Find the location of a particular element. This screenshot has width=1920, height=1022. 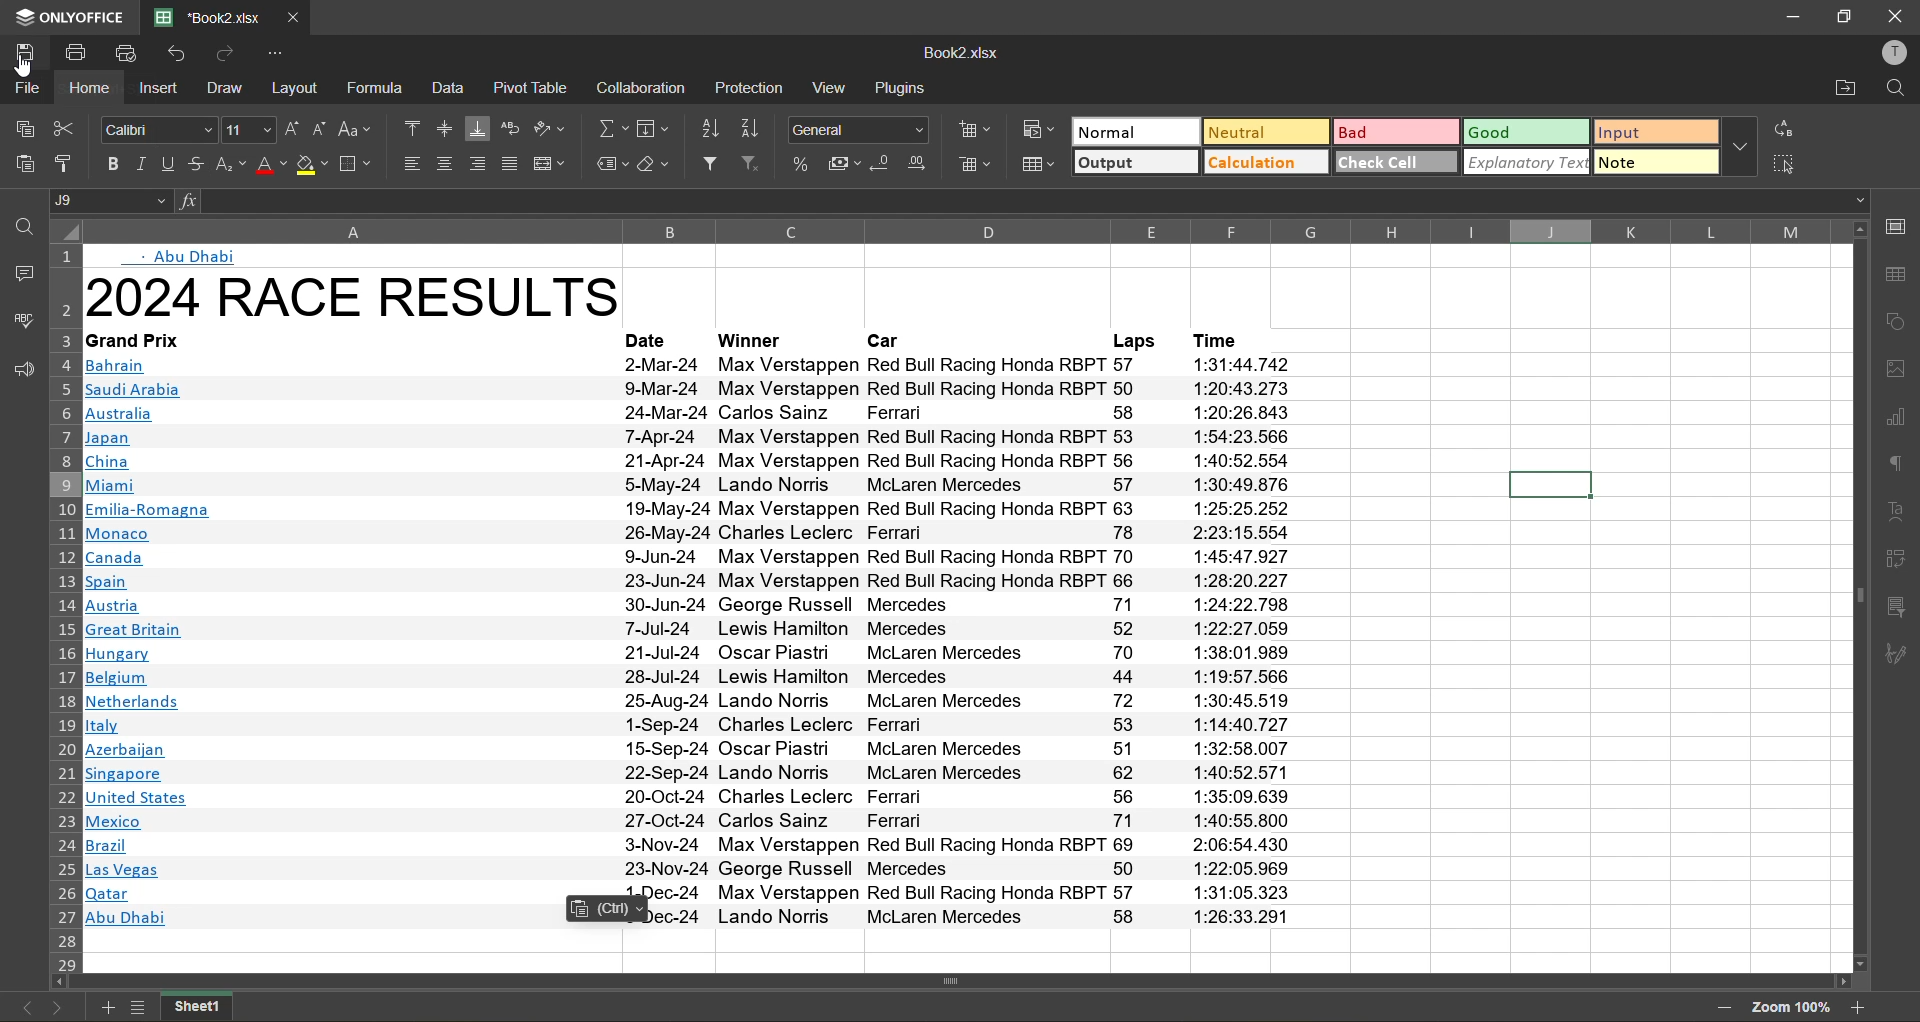

conditional formatting is located at coordinates (1043, 130).